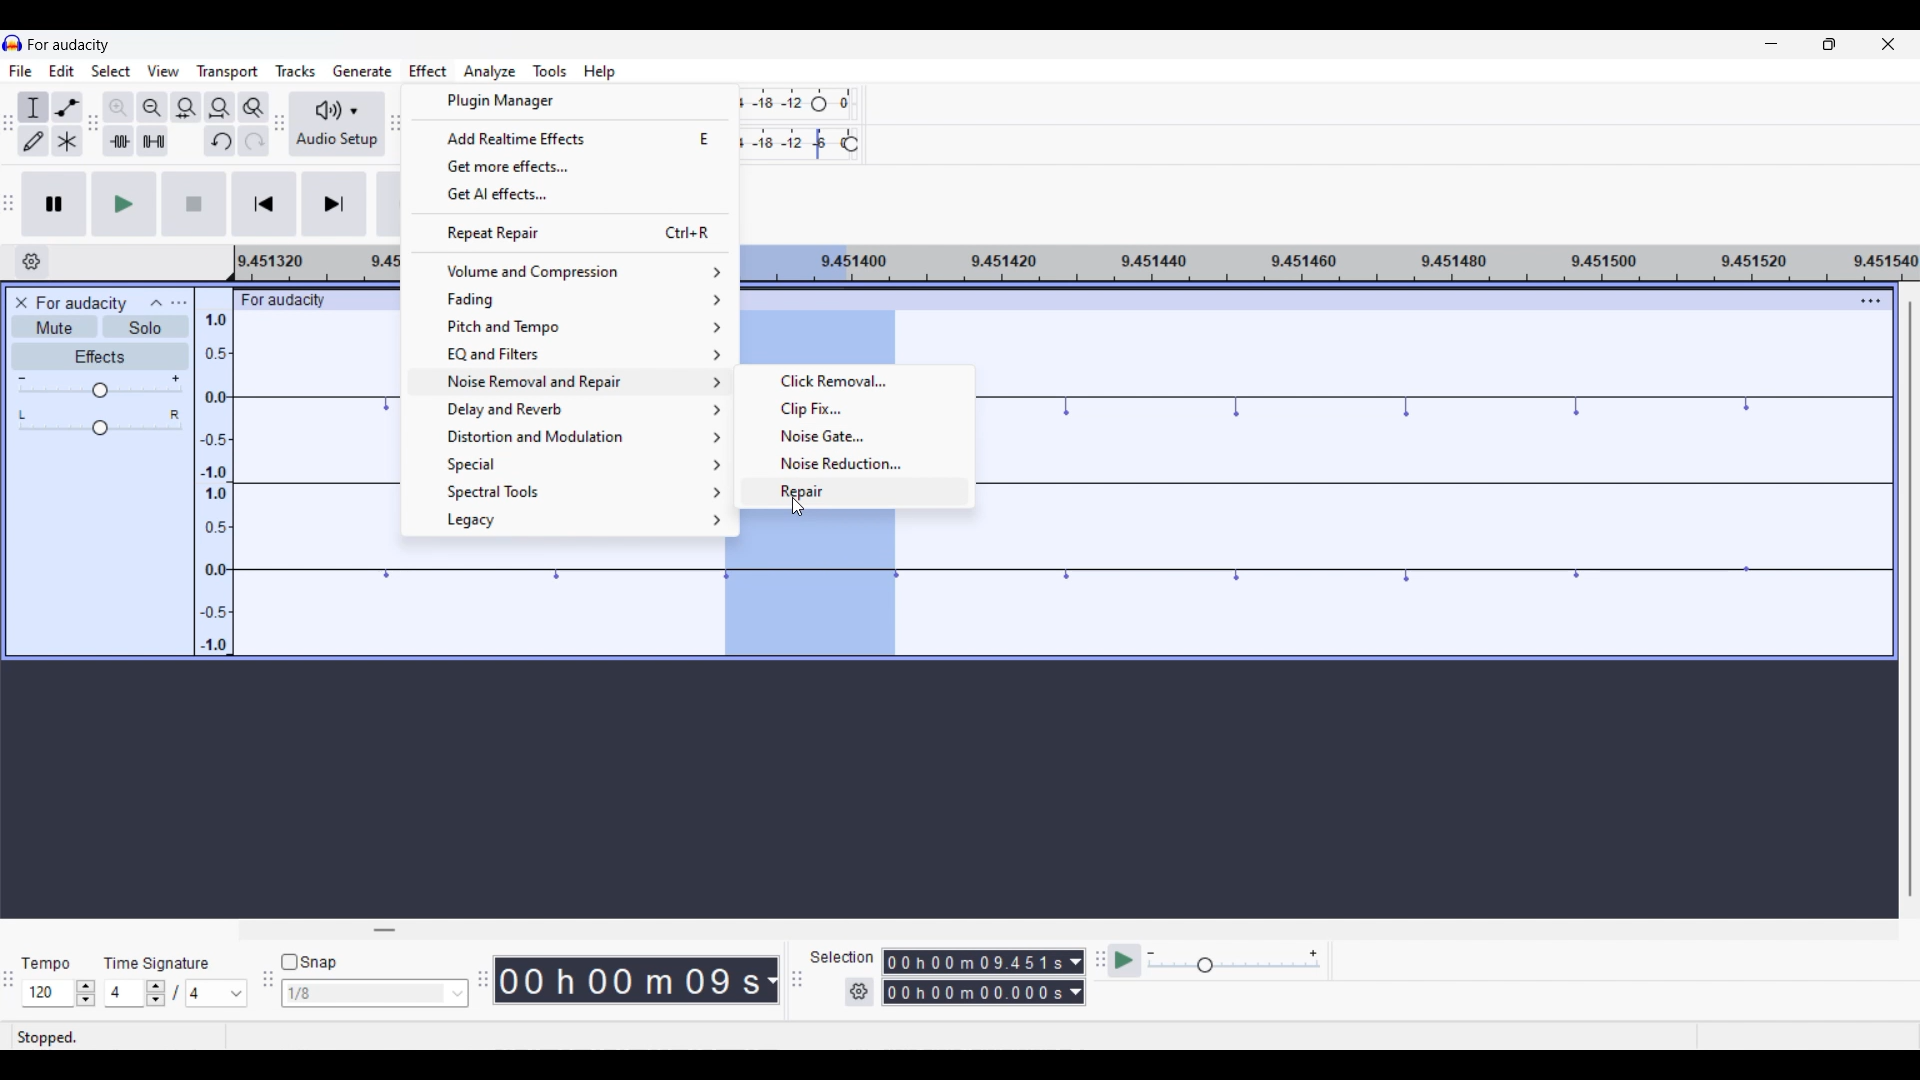 The width and height of the screenshot is (1920, 1080). What do you see at coordinates (338, 123) in the screenshot?
I see `Audio setup` at bounding box center [338, 123].